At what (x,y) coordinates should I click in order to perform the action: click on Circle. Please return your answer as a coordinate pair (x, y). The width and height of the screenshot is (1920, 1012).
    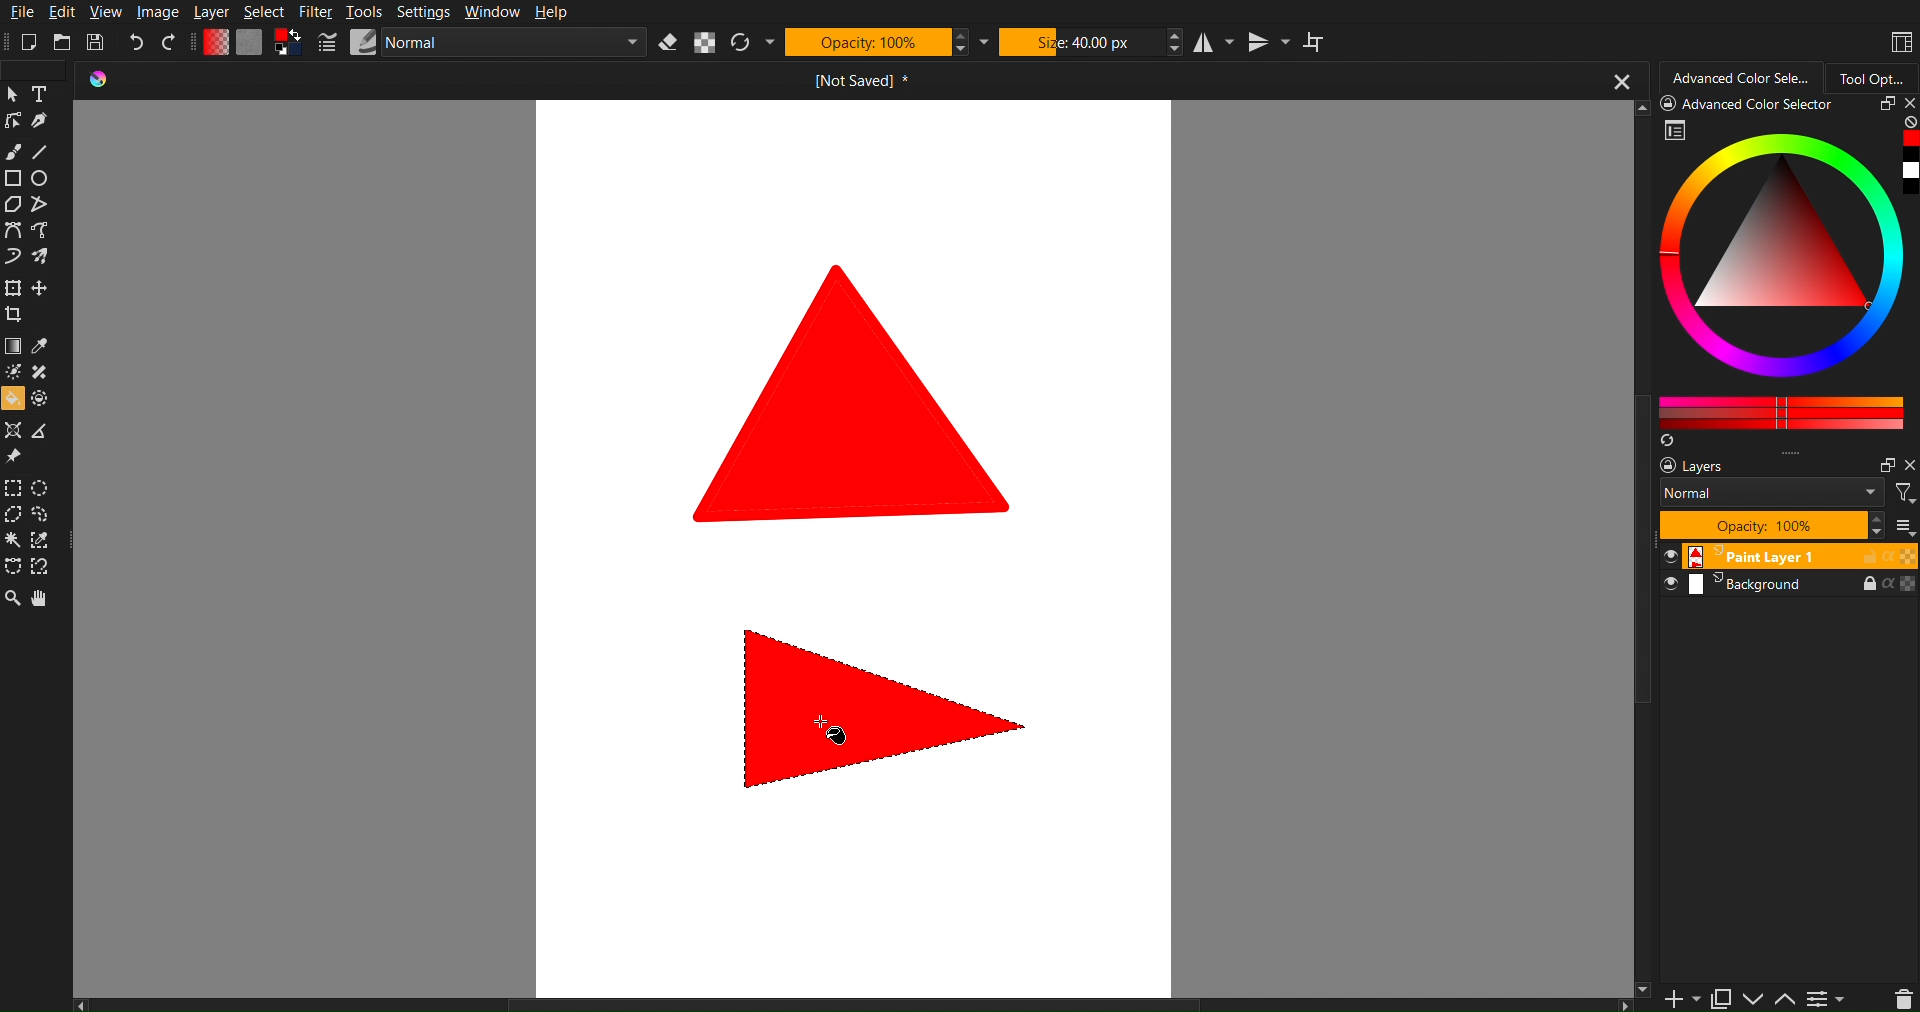
    Looking at the image, I should click on (42, 179).